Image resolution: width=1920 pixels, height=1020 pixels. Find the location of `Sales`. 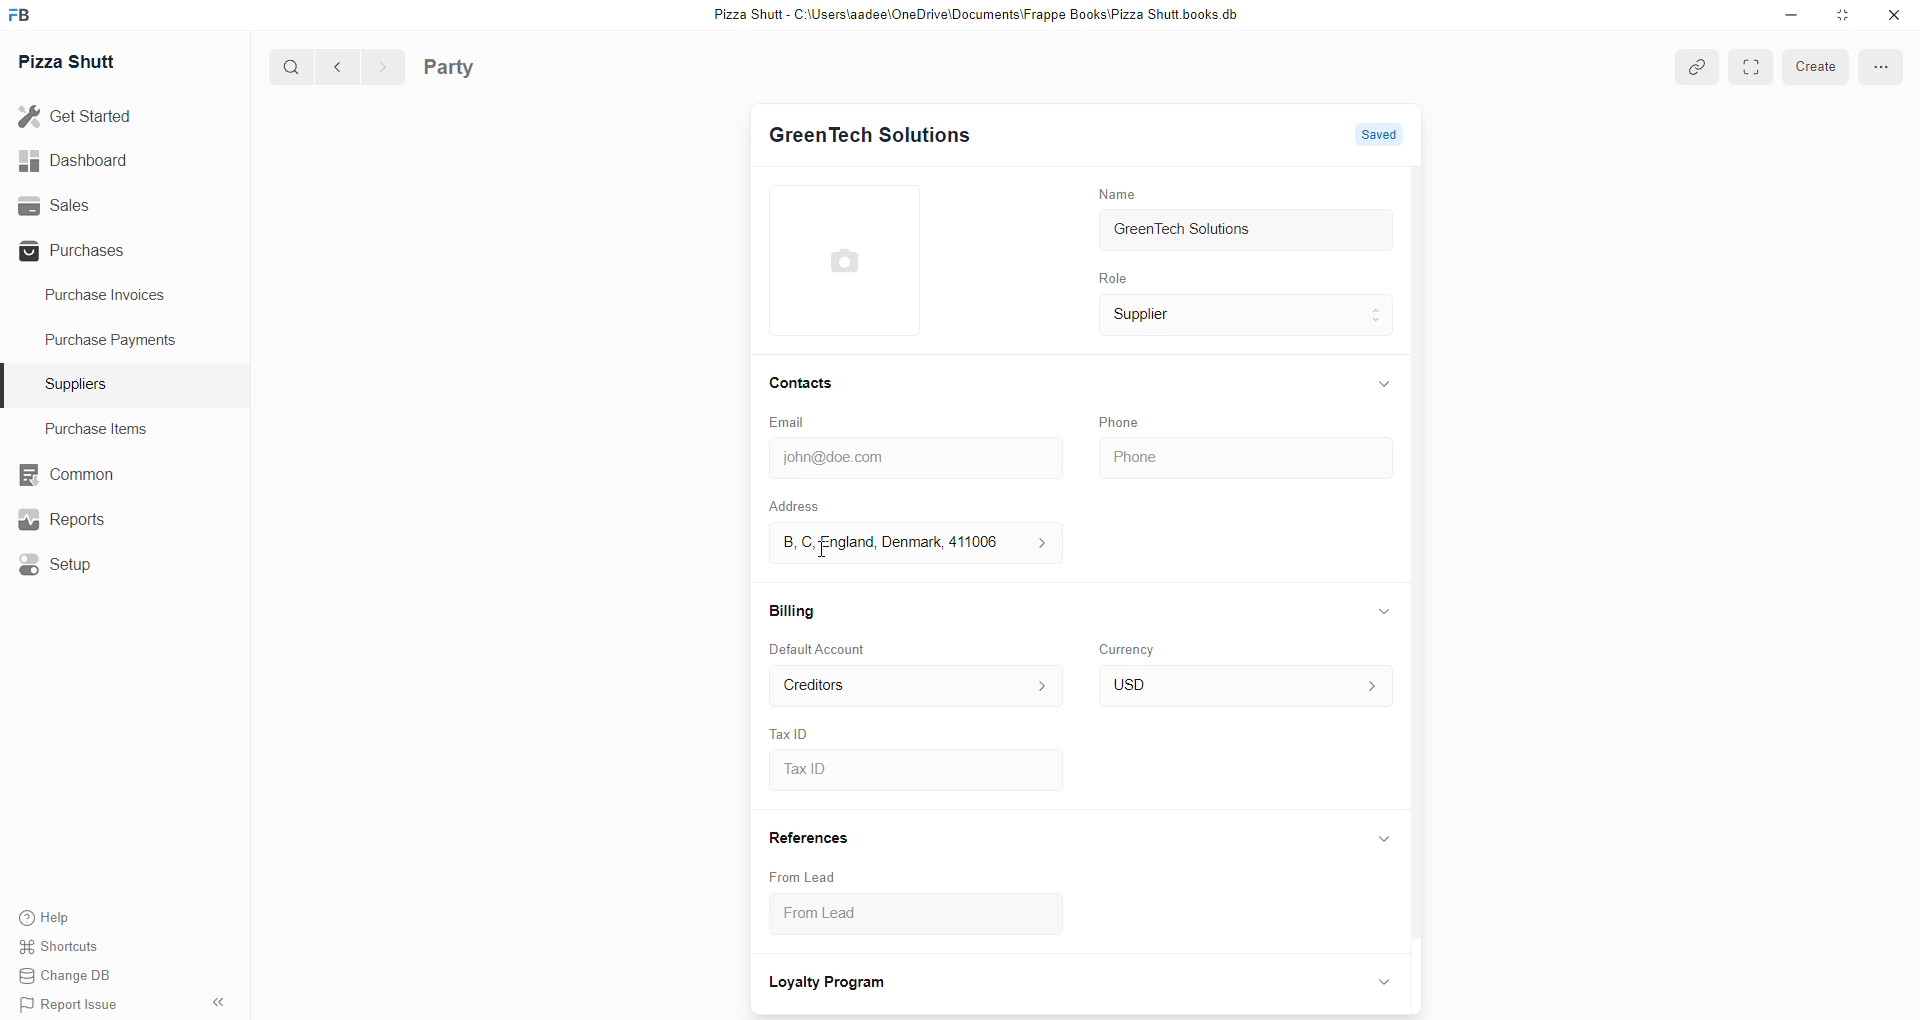

Sales is located at coordinates (97, 205).